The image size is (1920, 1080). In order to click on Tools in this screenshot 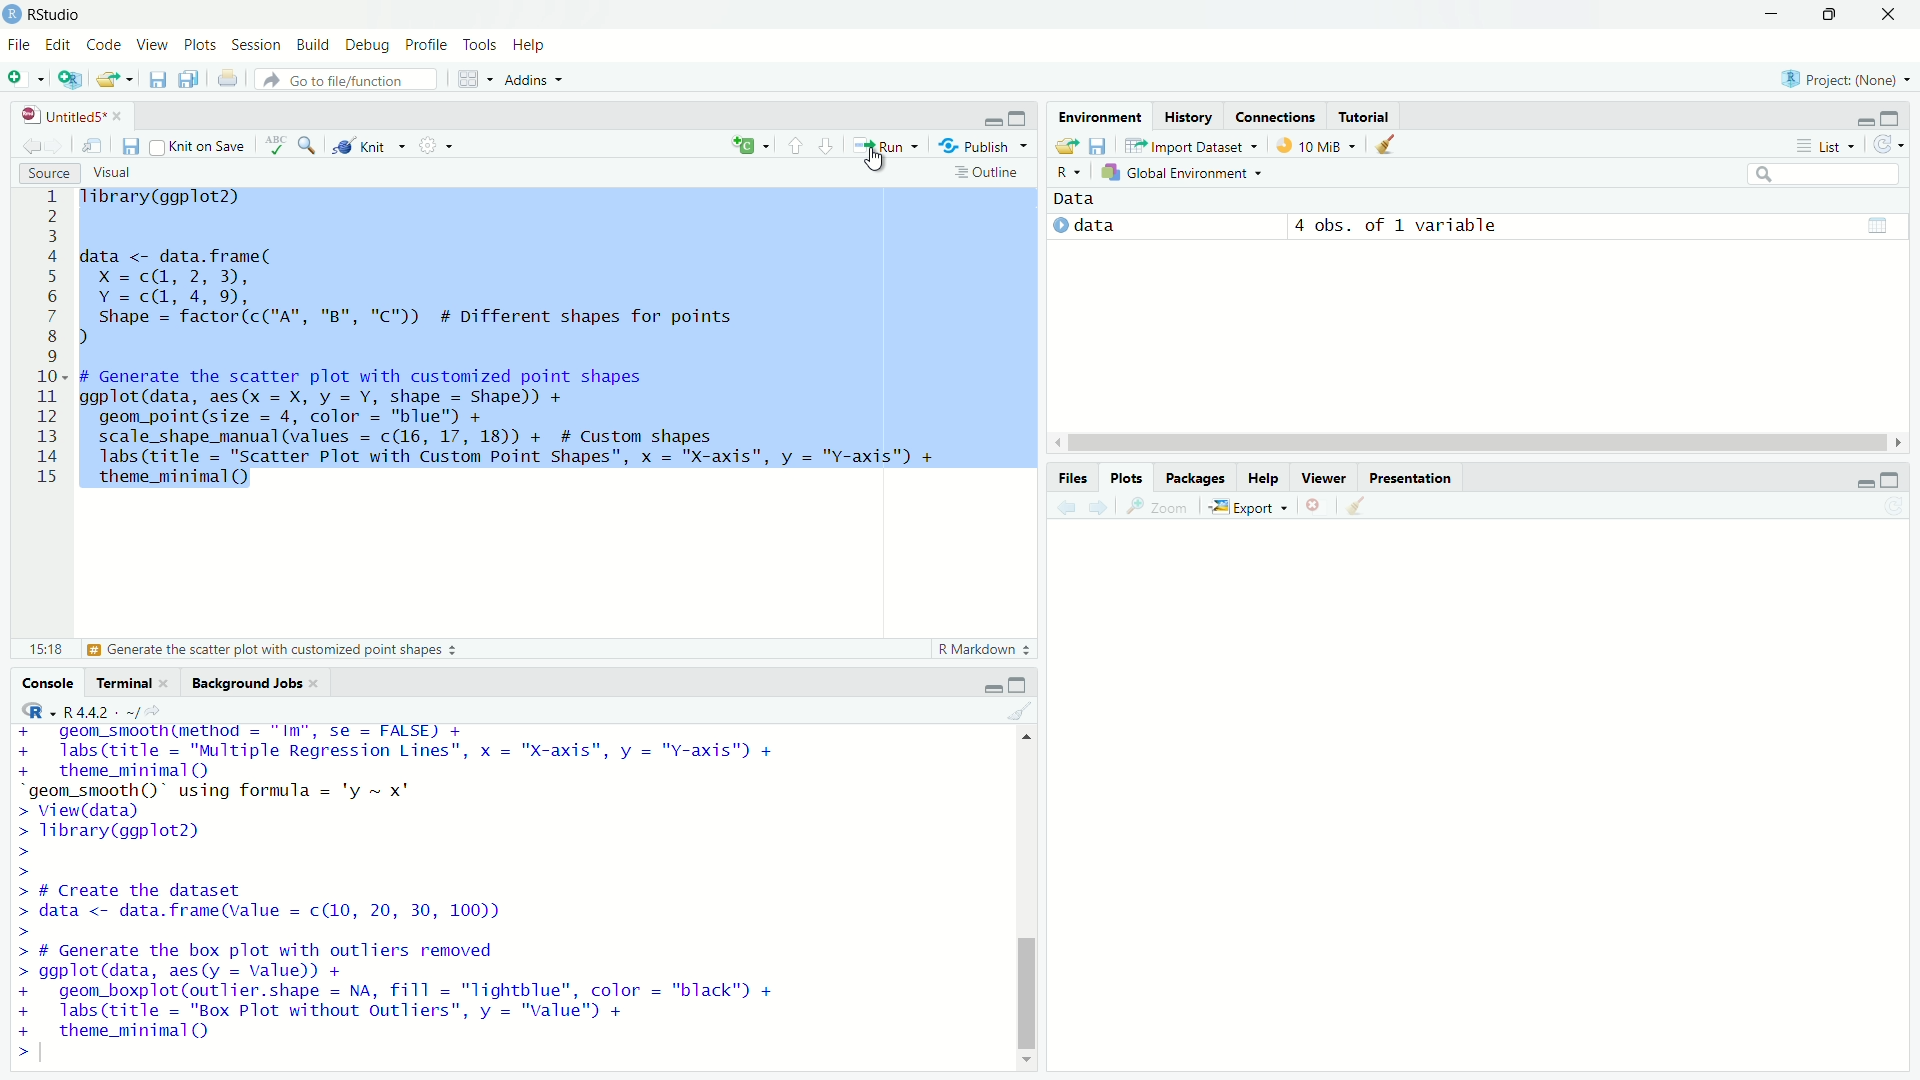, I will do `click(480, 44)`.